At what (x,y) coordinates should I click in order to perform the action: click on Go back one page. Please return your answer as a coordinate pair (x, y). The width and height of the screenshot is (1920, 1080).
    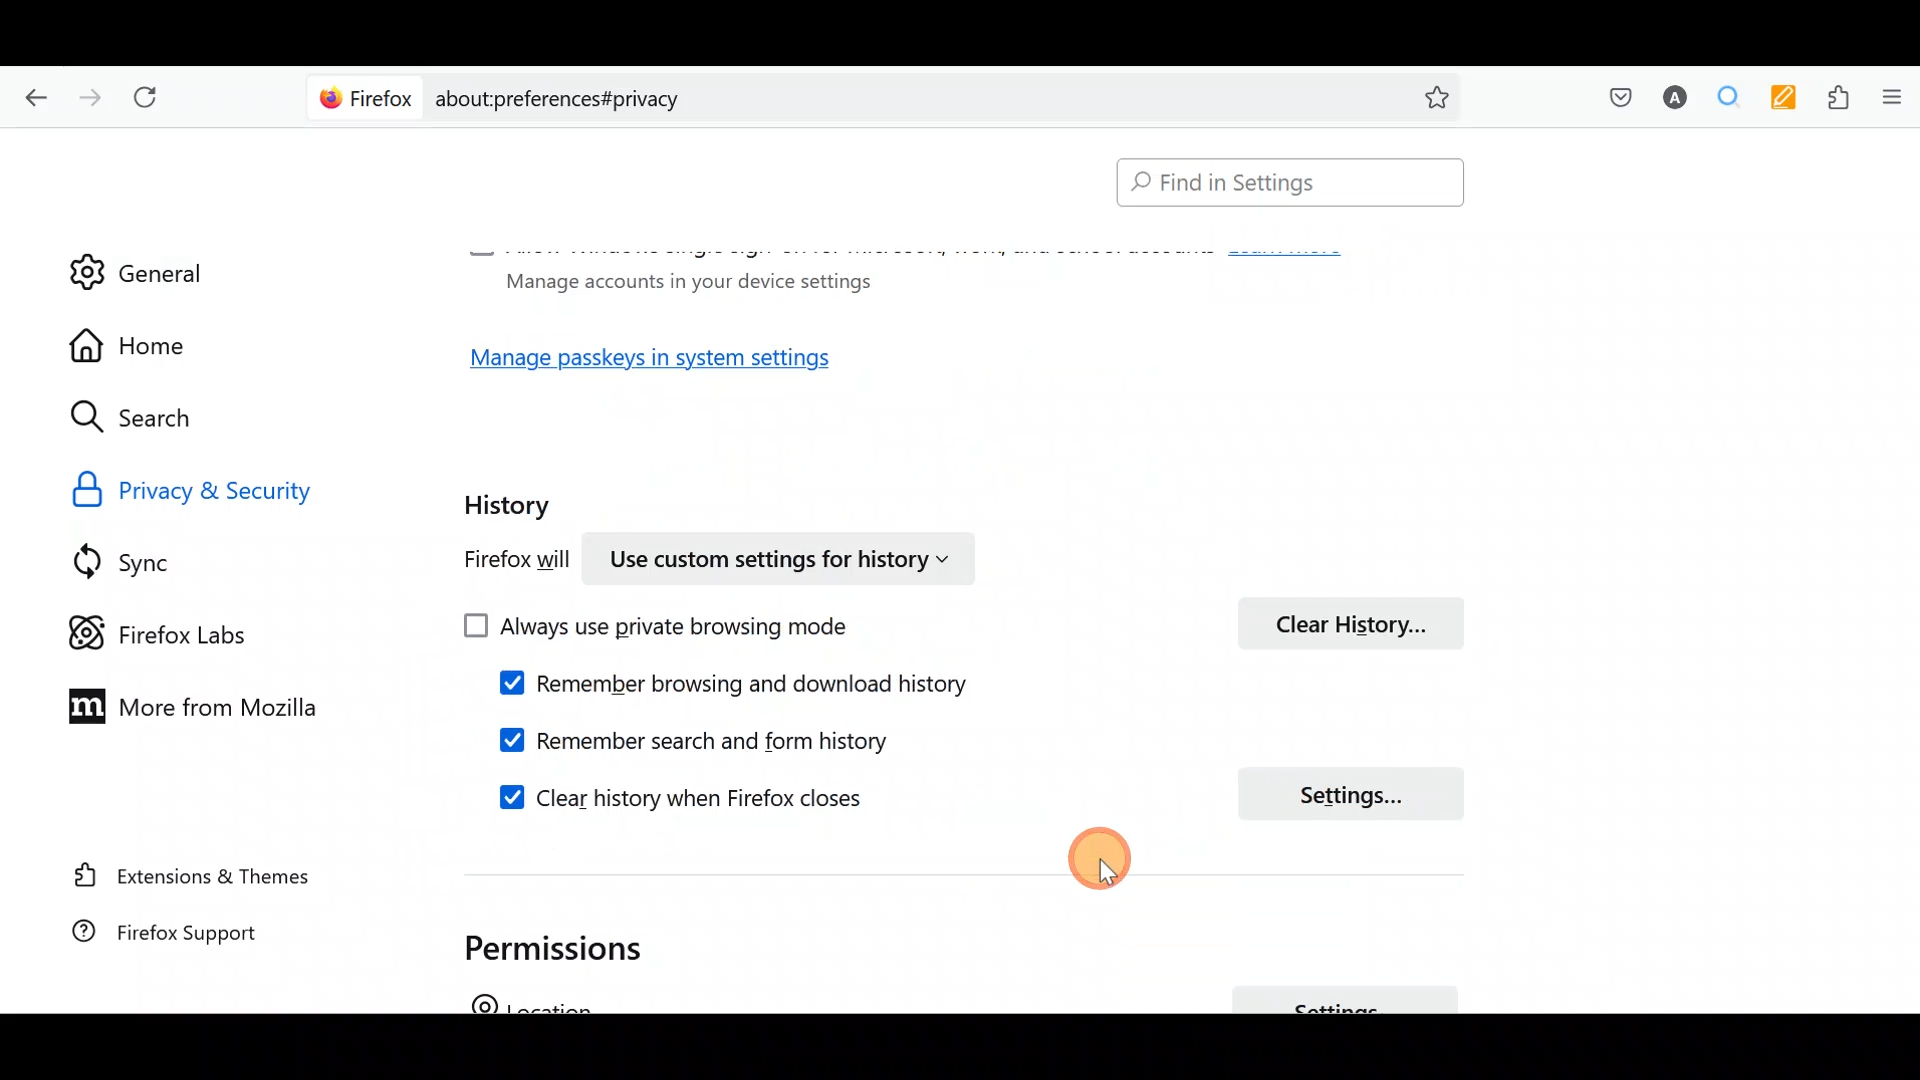
    Looking at the image, I should click on (31, 95).